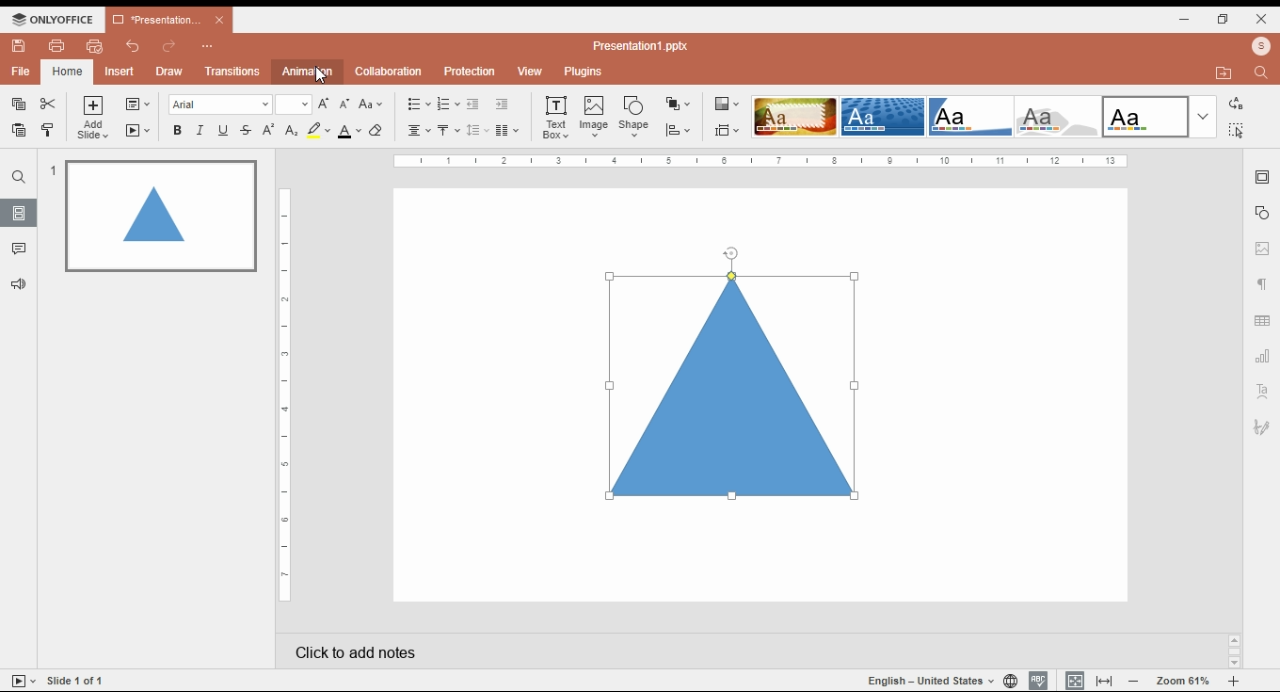 This screenshot has height=692, width=1280. I want to click on protection, so click(472, 71).